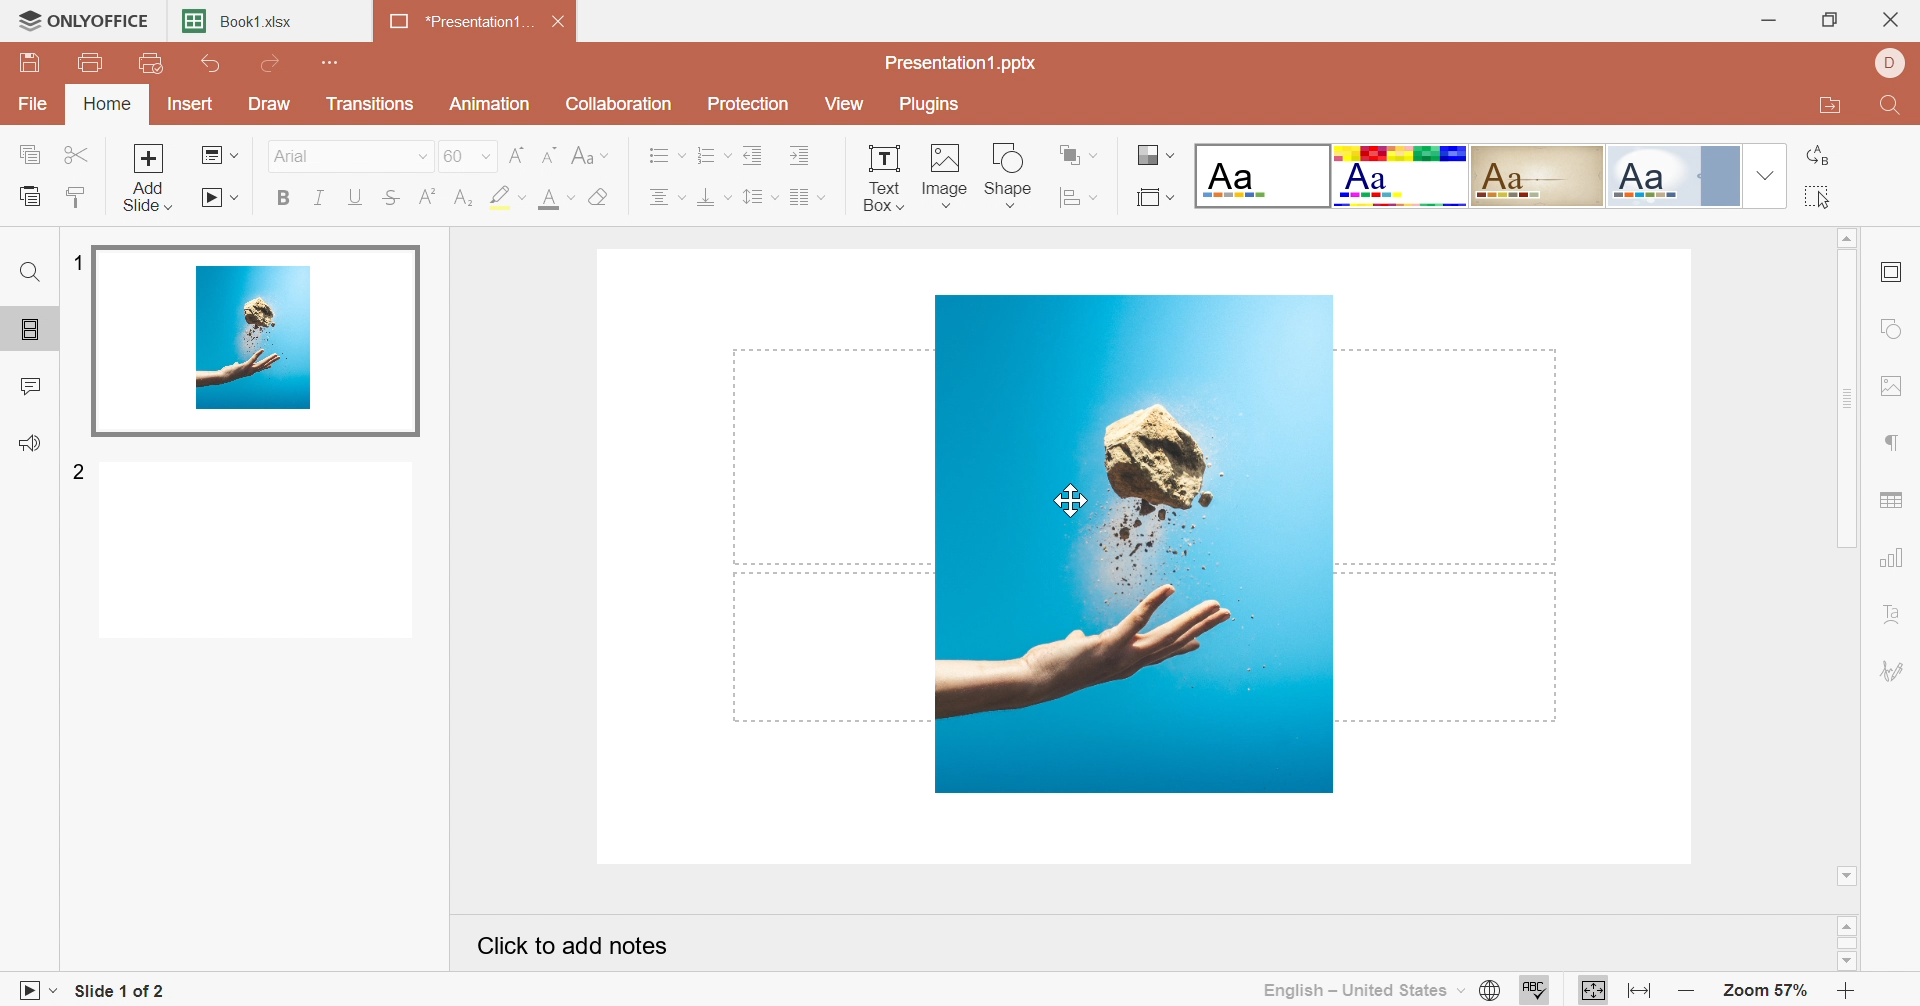 The width and height of the screenshot is (1920, 1006). Describe the element at coordinates (283, 201) in the screenshot. I see `Bold` at that location.